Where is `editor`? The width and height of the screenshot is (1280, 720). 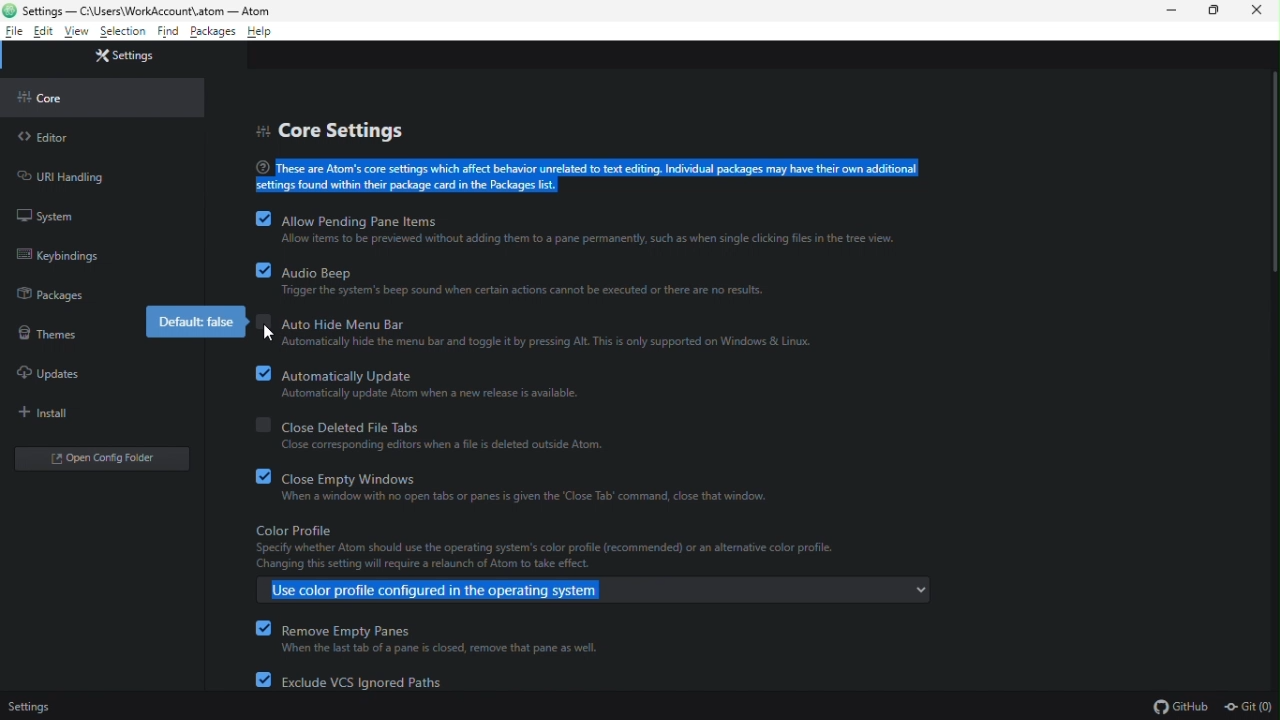 editor is located at coordinates (44, 139).